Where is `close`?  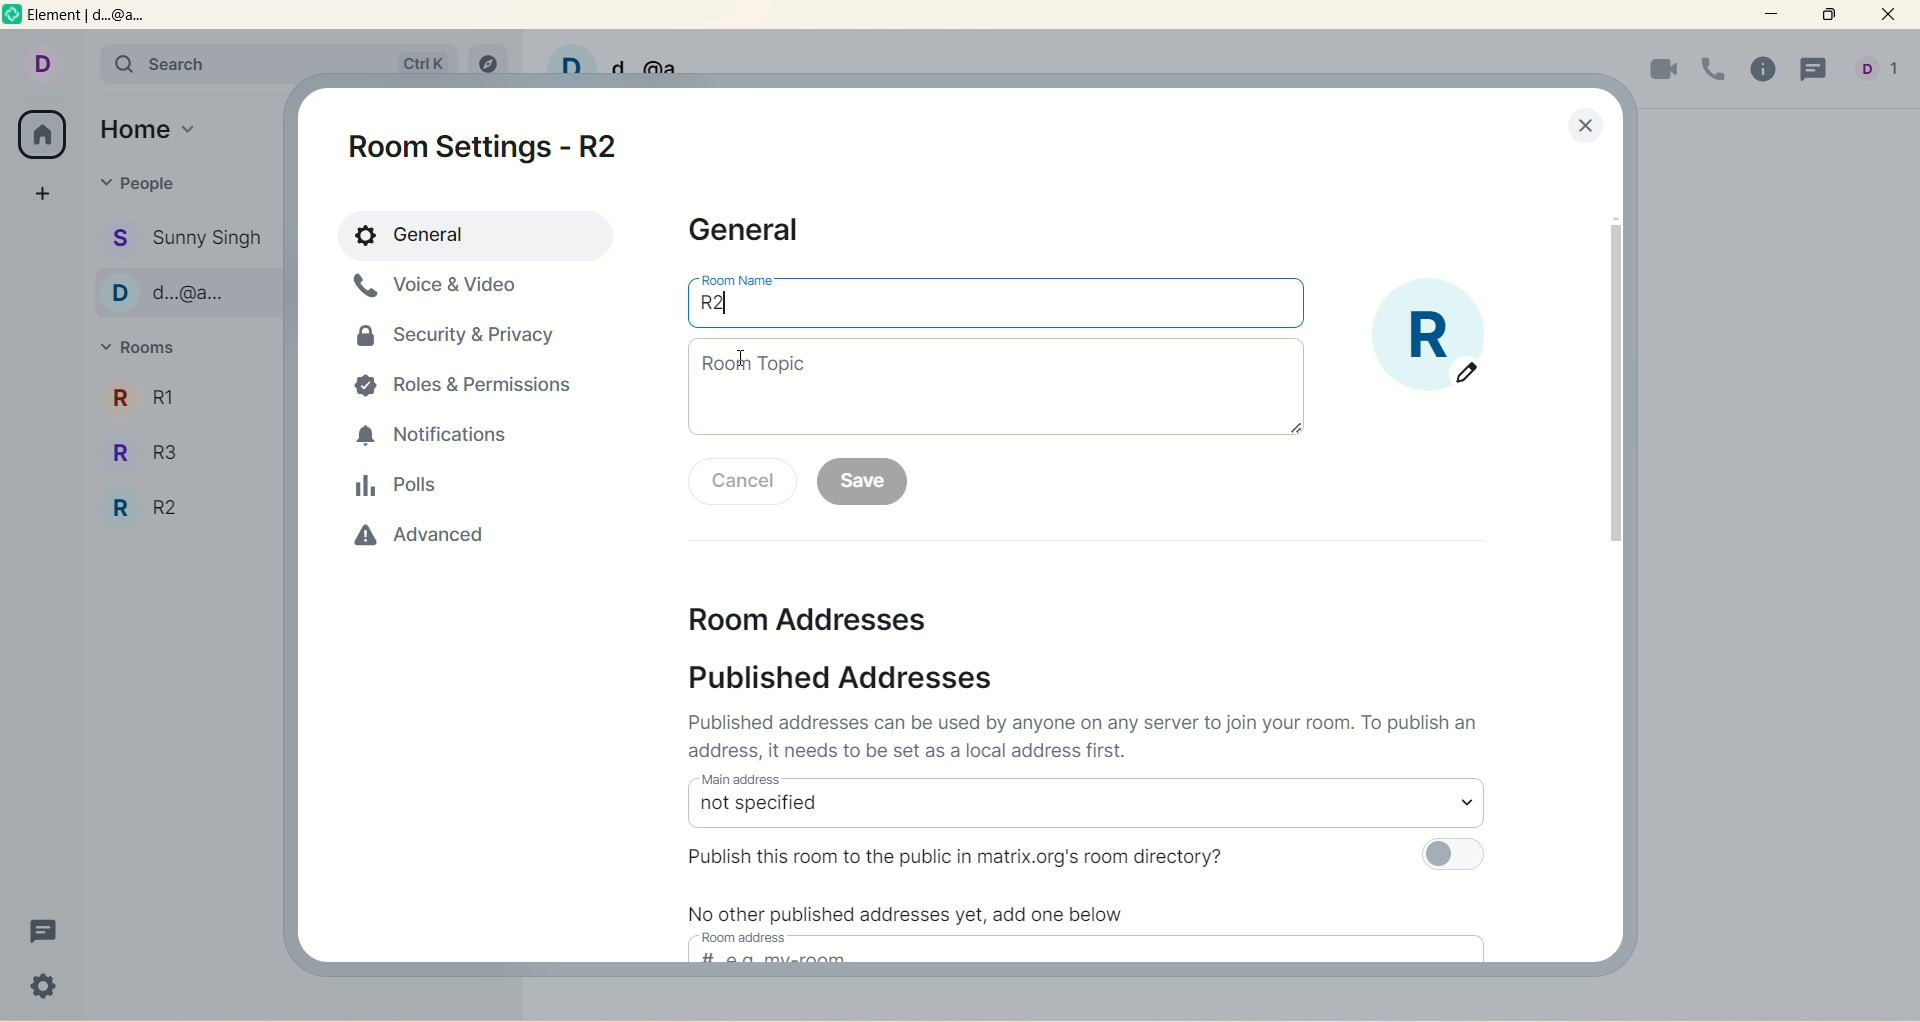
close is located at coordinates (1585, 128).